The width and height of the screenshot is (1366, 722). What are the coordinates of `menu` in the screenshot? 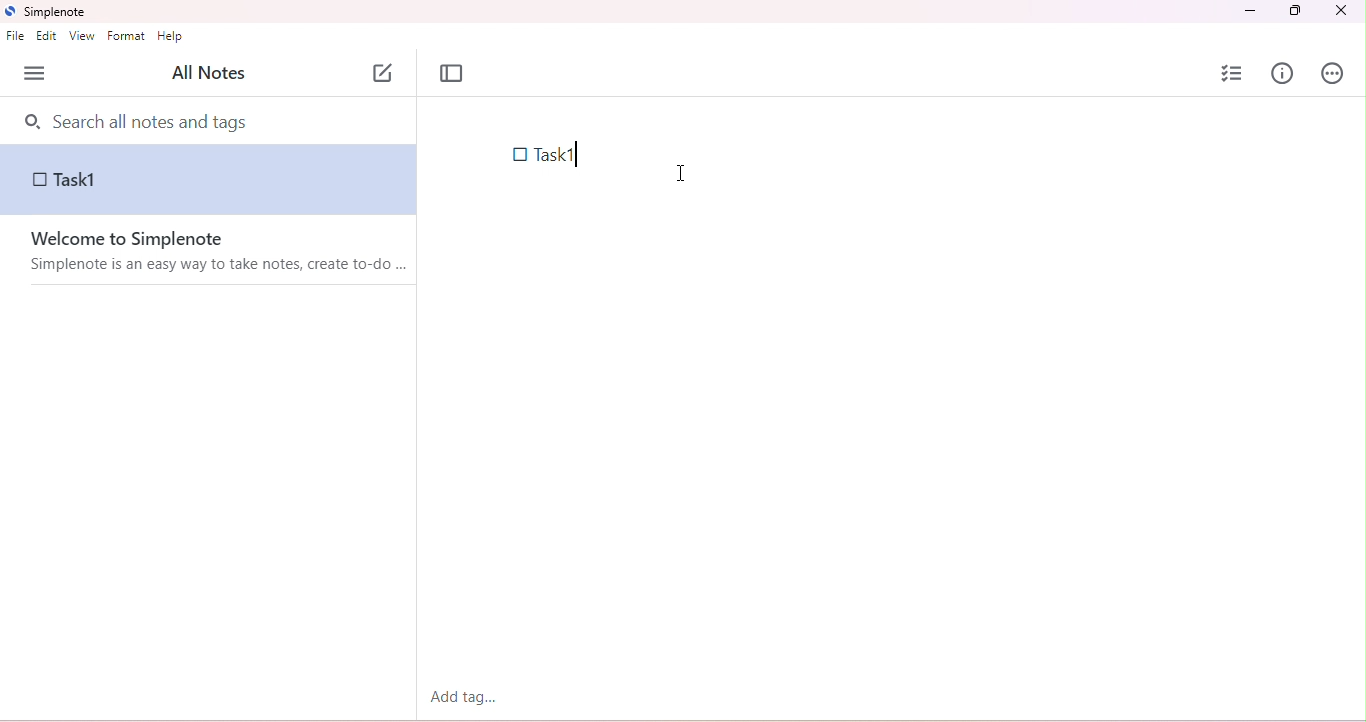 It's located at (35, 74).